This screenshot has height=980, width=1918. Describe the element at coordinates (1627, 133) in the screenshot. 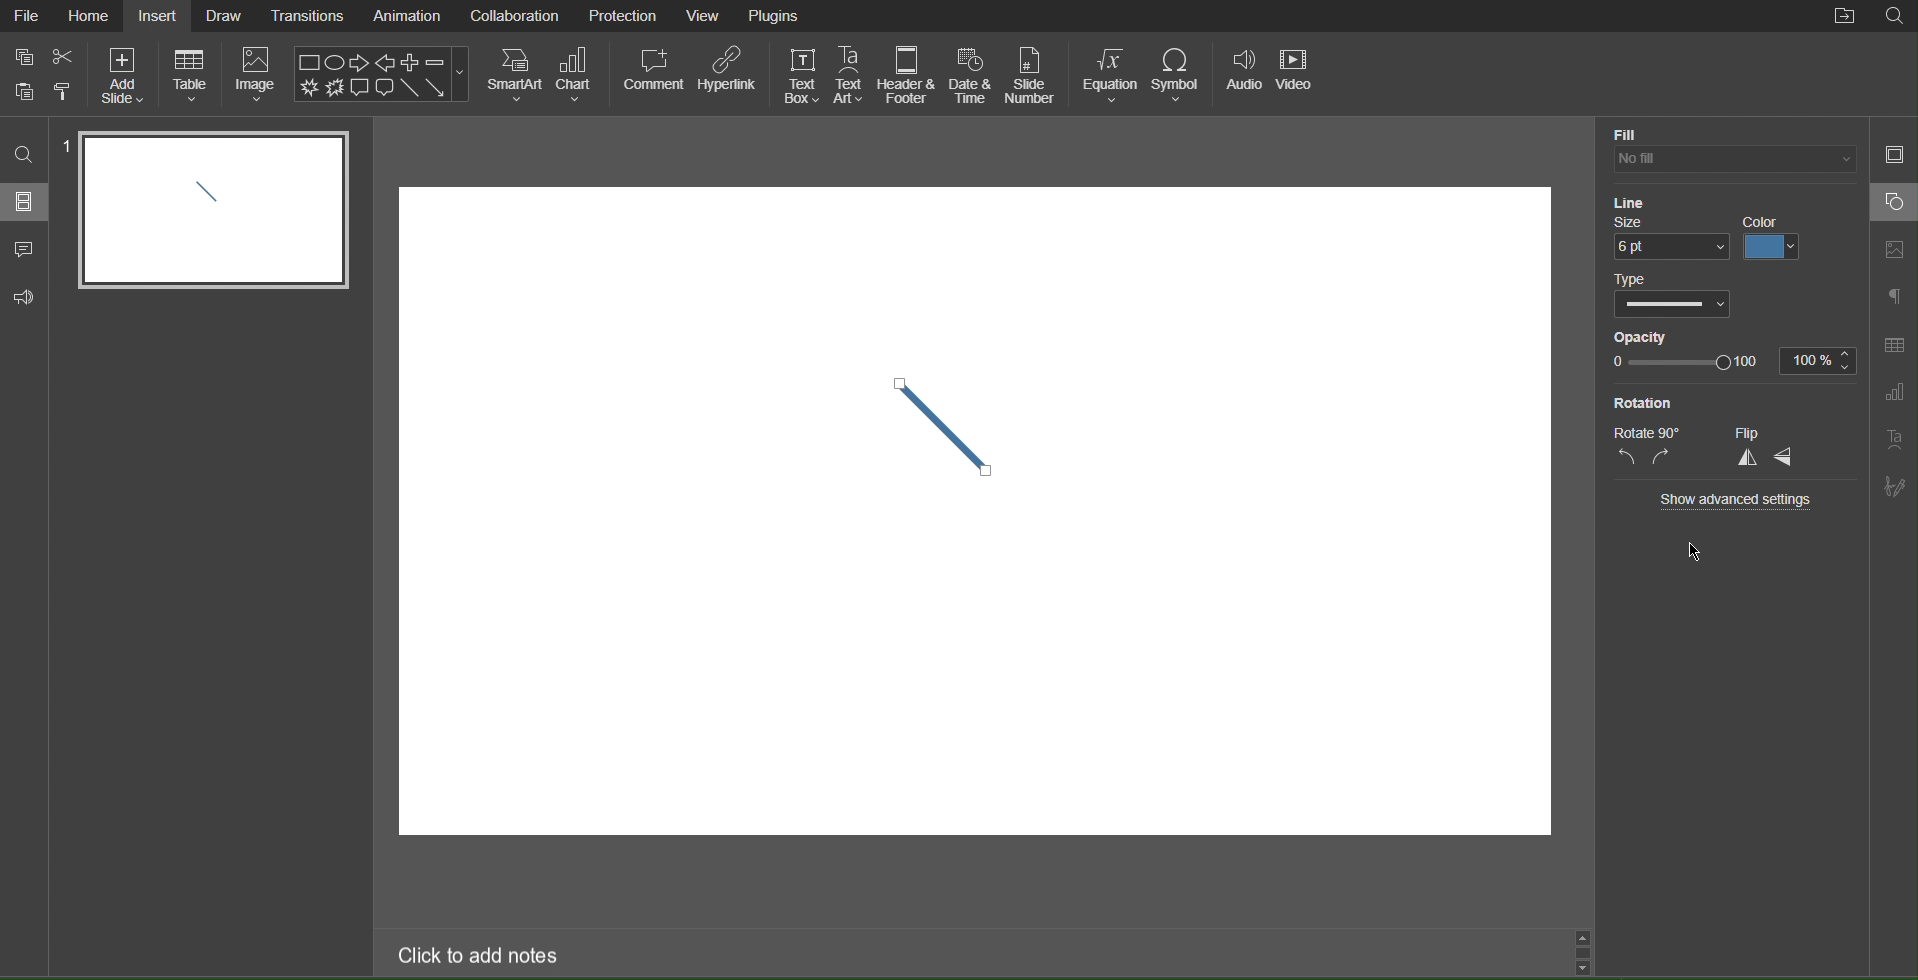

I see `Fill: No fill` at that location.